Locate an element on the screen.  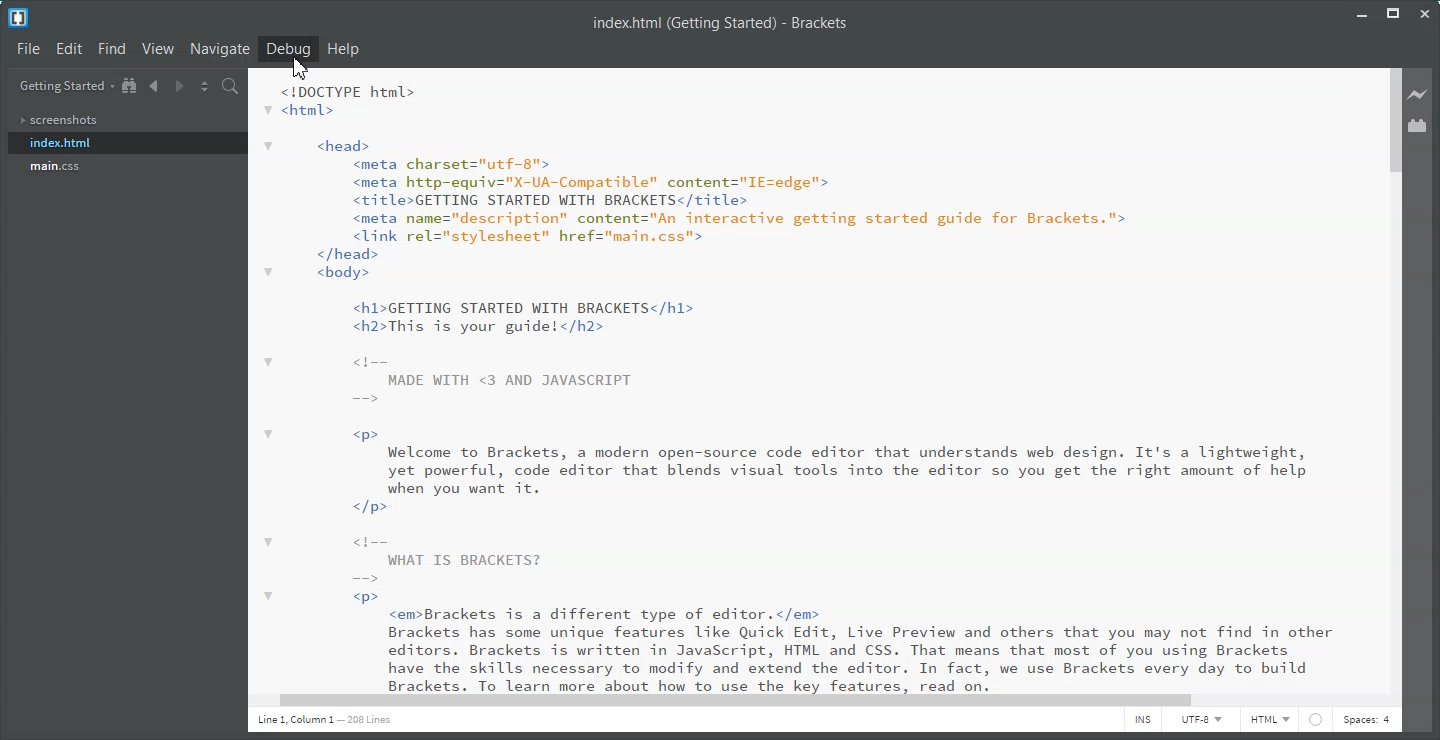
main.css is located at coordinates (123, 165).